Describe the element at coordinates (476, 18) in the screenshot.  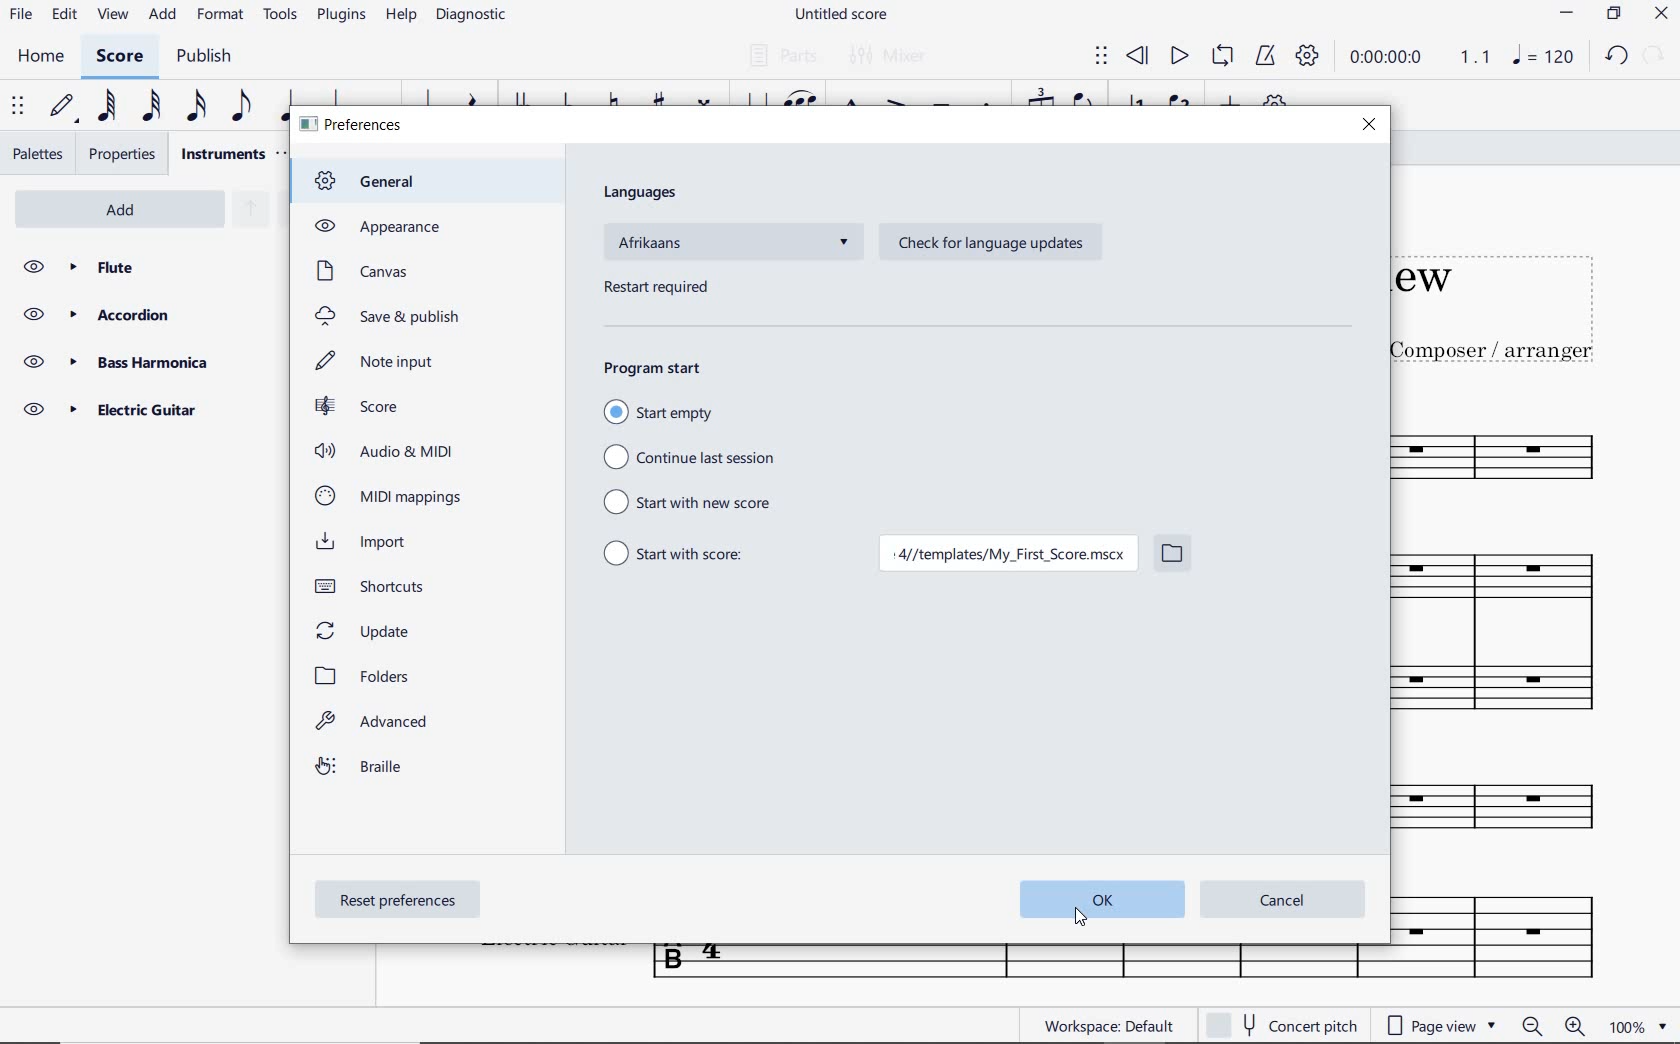
I see `diagnostic` at that location.